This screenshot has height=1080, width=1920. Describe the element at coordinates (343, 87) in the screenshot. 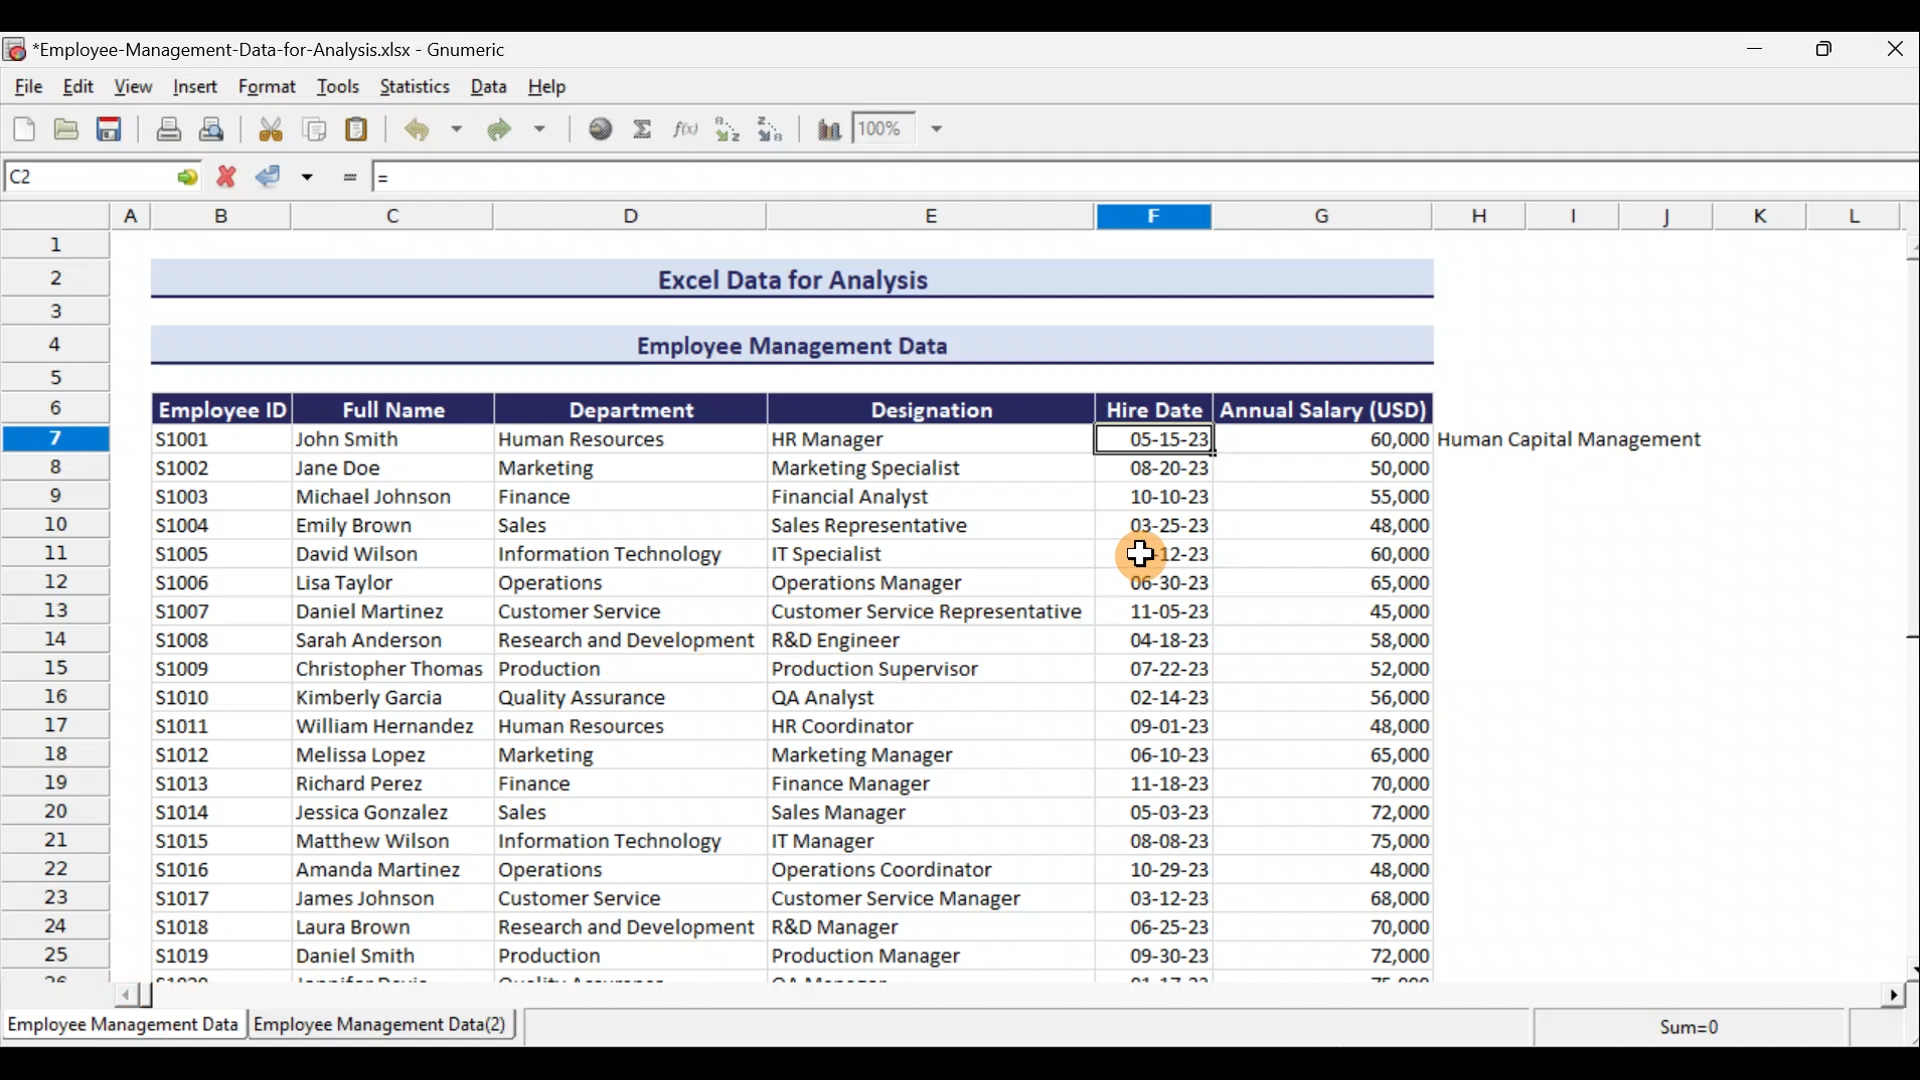

I see `Tools` at that location.